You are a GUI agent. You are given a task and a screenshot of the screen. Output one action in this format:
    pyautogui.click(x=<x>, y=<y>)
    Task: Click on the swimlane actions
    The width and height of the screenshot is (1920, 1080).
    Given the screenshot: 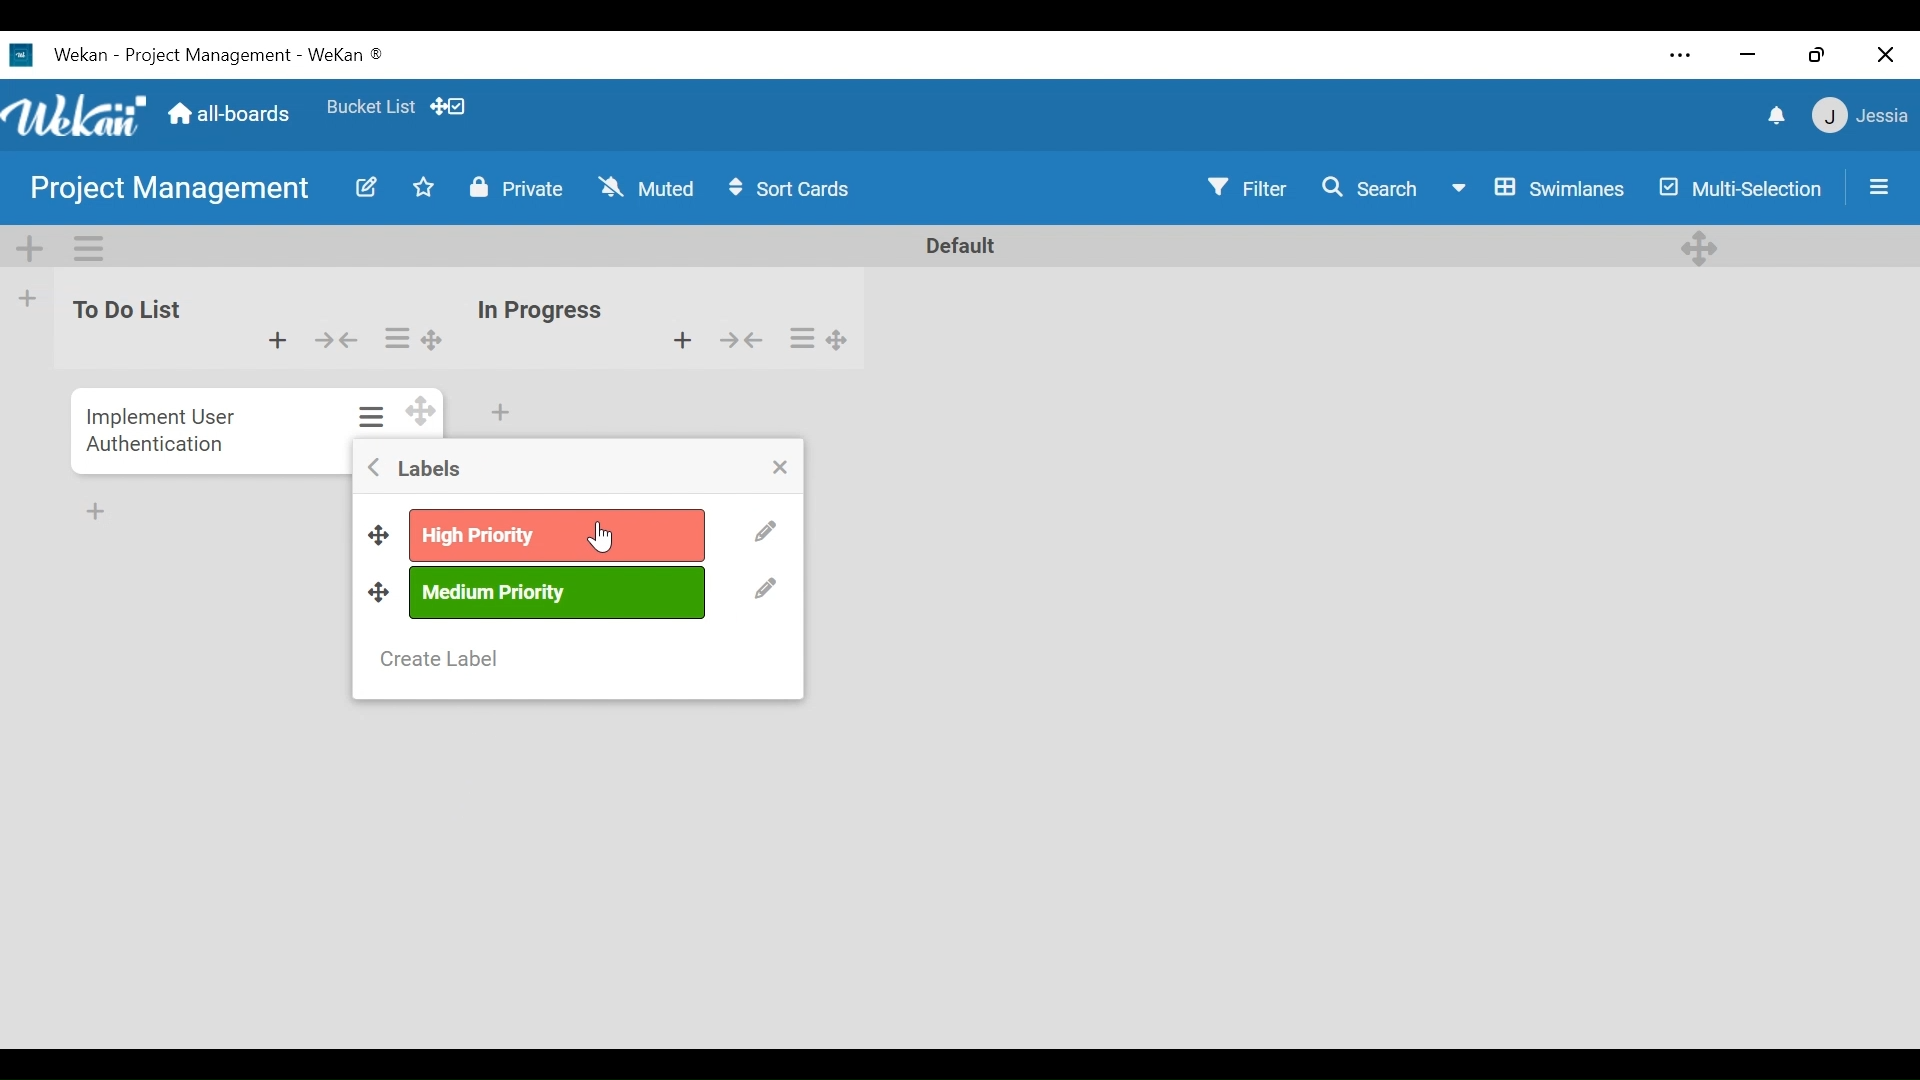 What is the action you would take?
    pyautogui.click(x=90, y=246)
    